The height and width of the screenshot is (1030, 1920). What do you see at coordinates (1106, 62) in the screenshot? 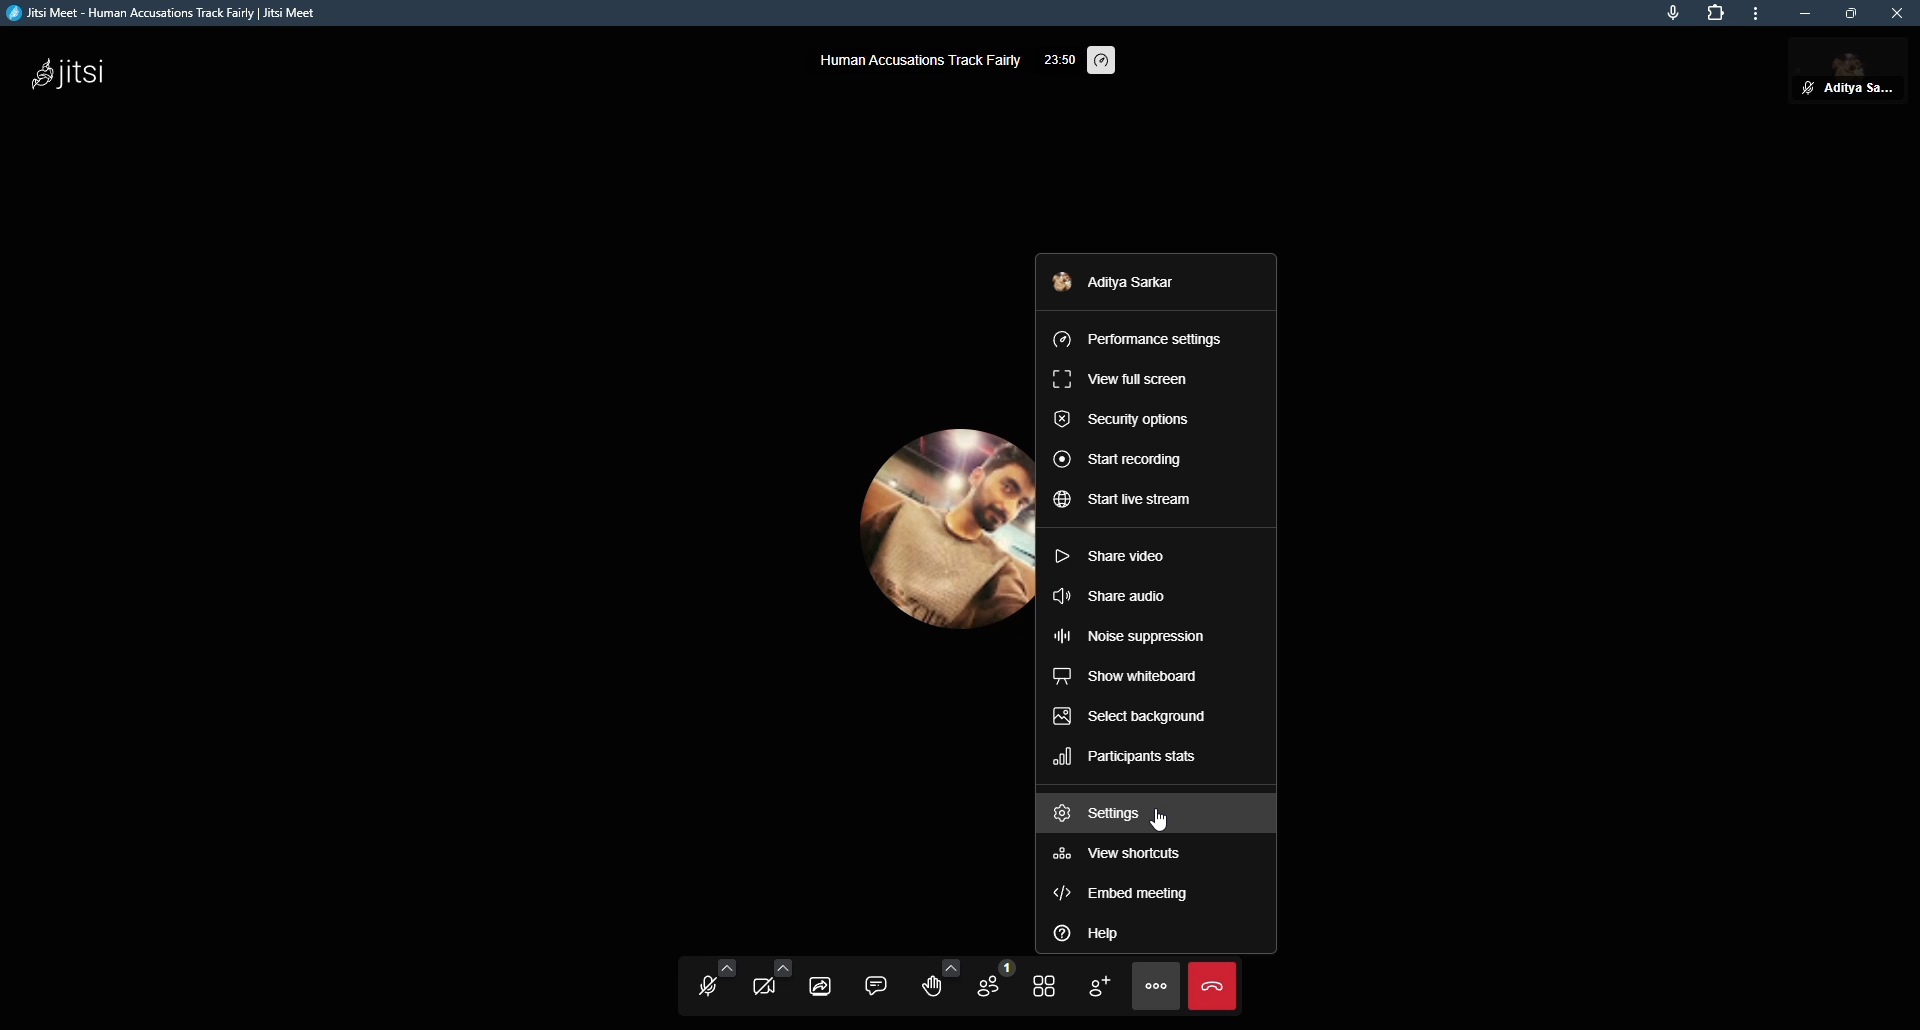
I see `performance setting` at bounding box center [1106, 62].